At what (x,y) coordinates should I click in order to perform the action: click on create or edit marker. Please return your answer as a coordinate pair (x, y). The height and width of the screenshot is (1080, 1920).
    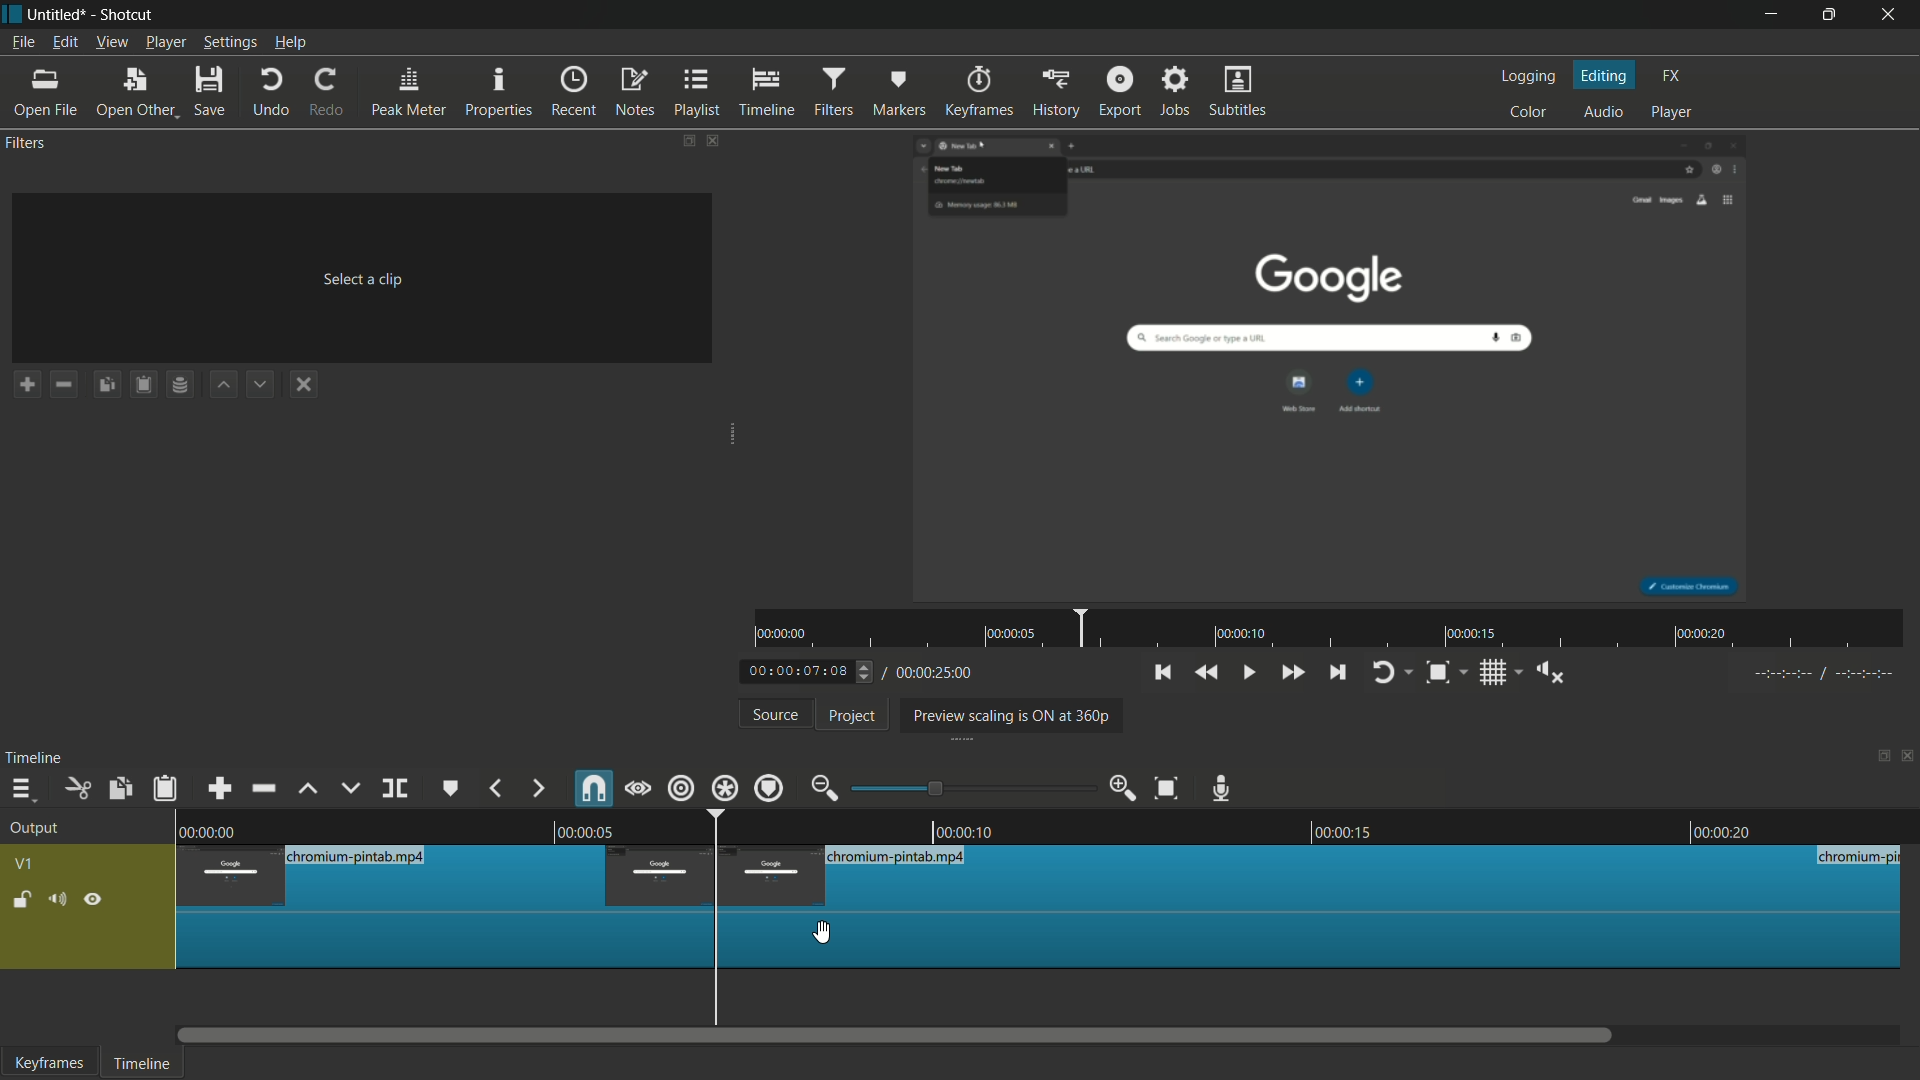
    Looking at the image, I should click on (451, 789).